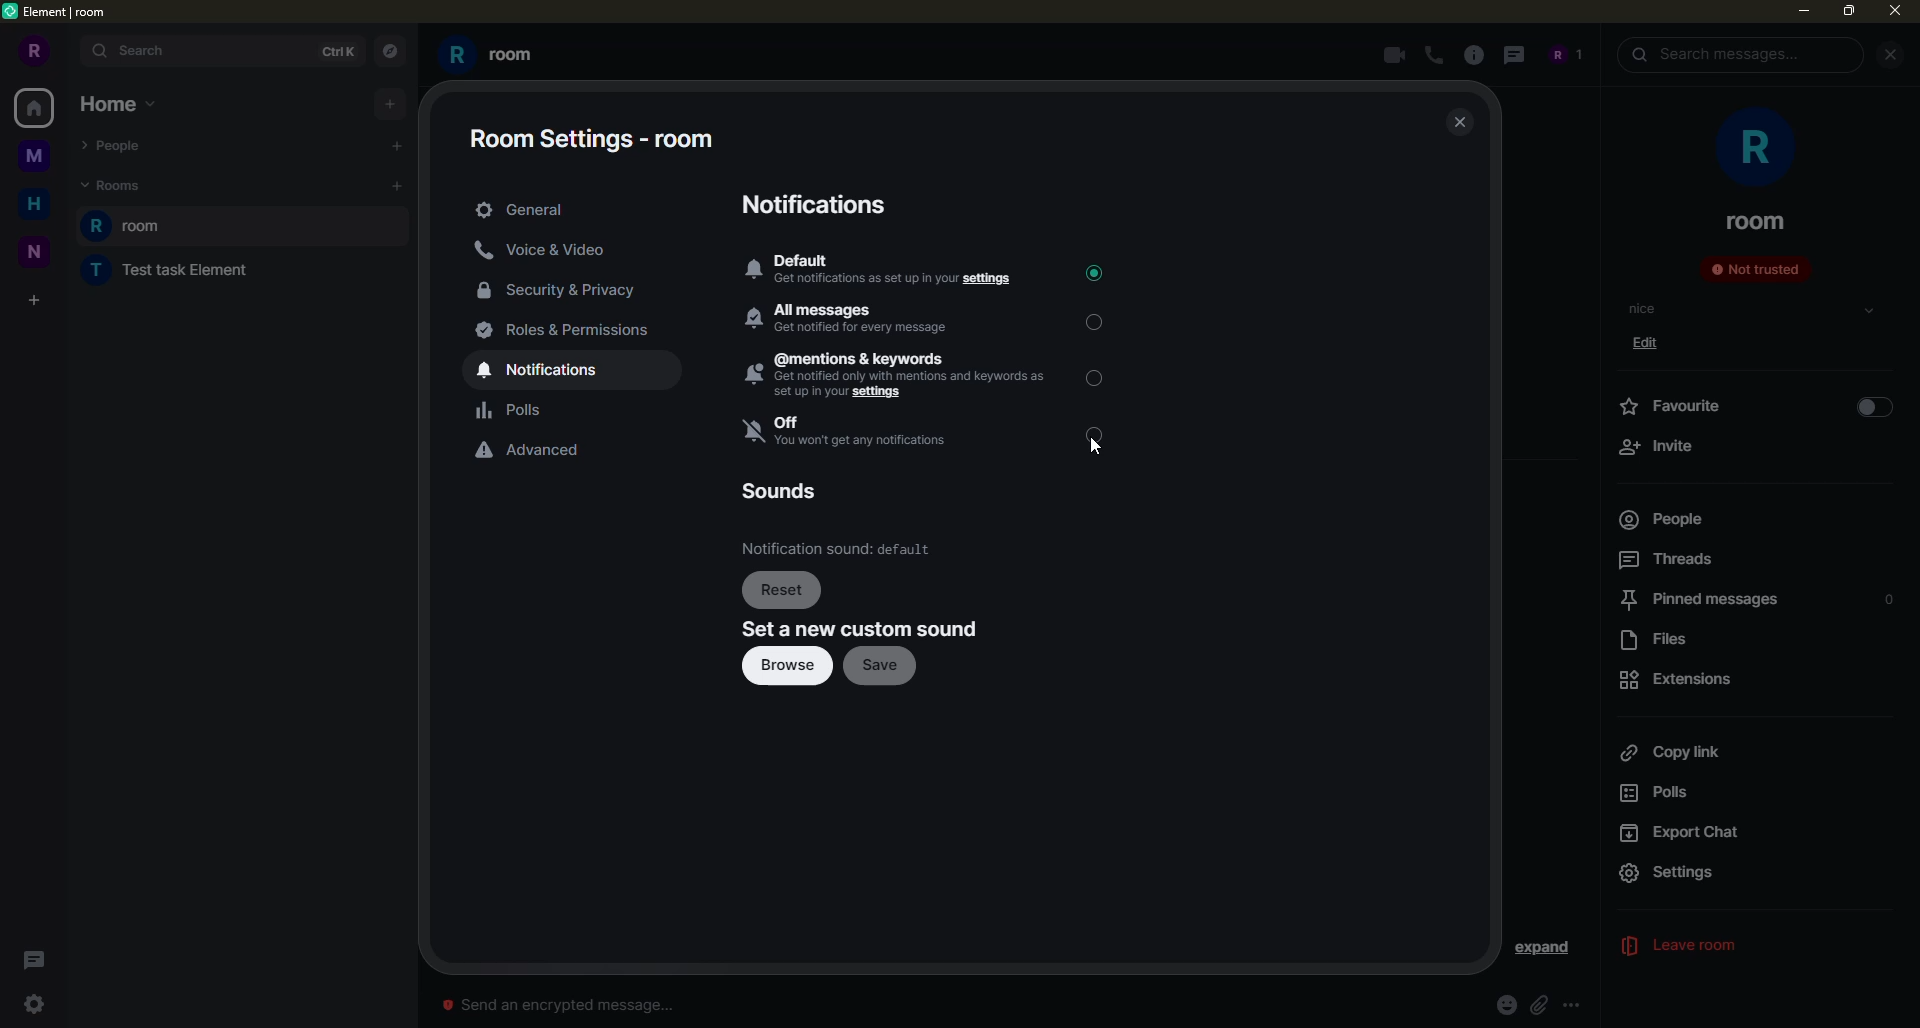 Image resolution: width=1920 pixels, height=1028 pixels. What do you see at coordinates (863, 630) in the screenshot?
I see `set new custom sound` at bounding box center [863, 630].